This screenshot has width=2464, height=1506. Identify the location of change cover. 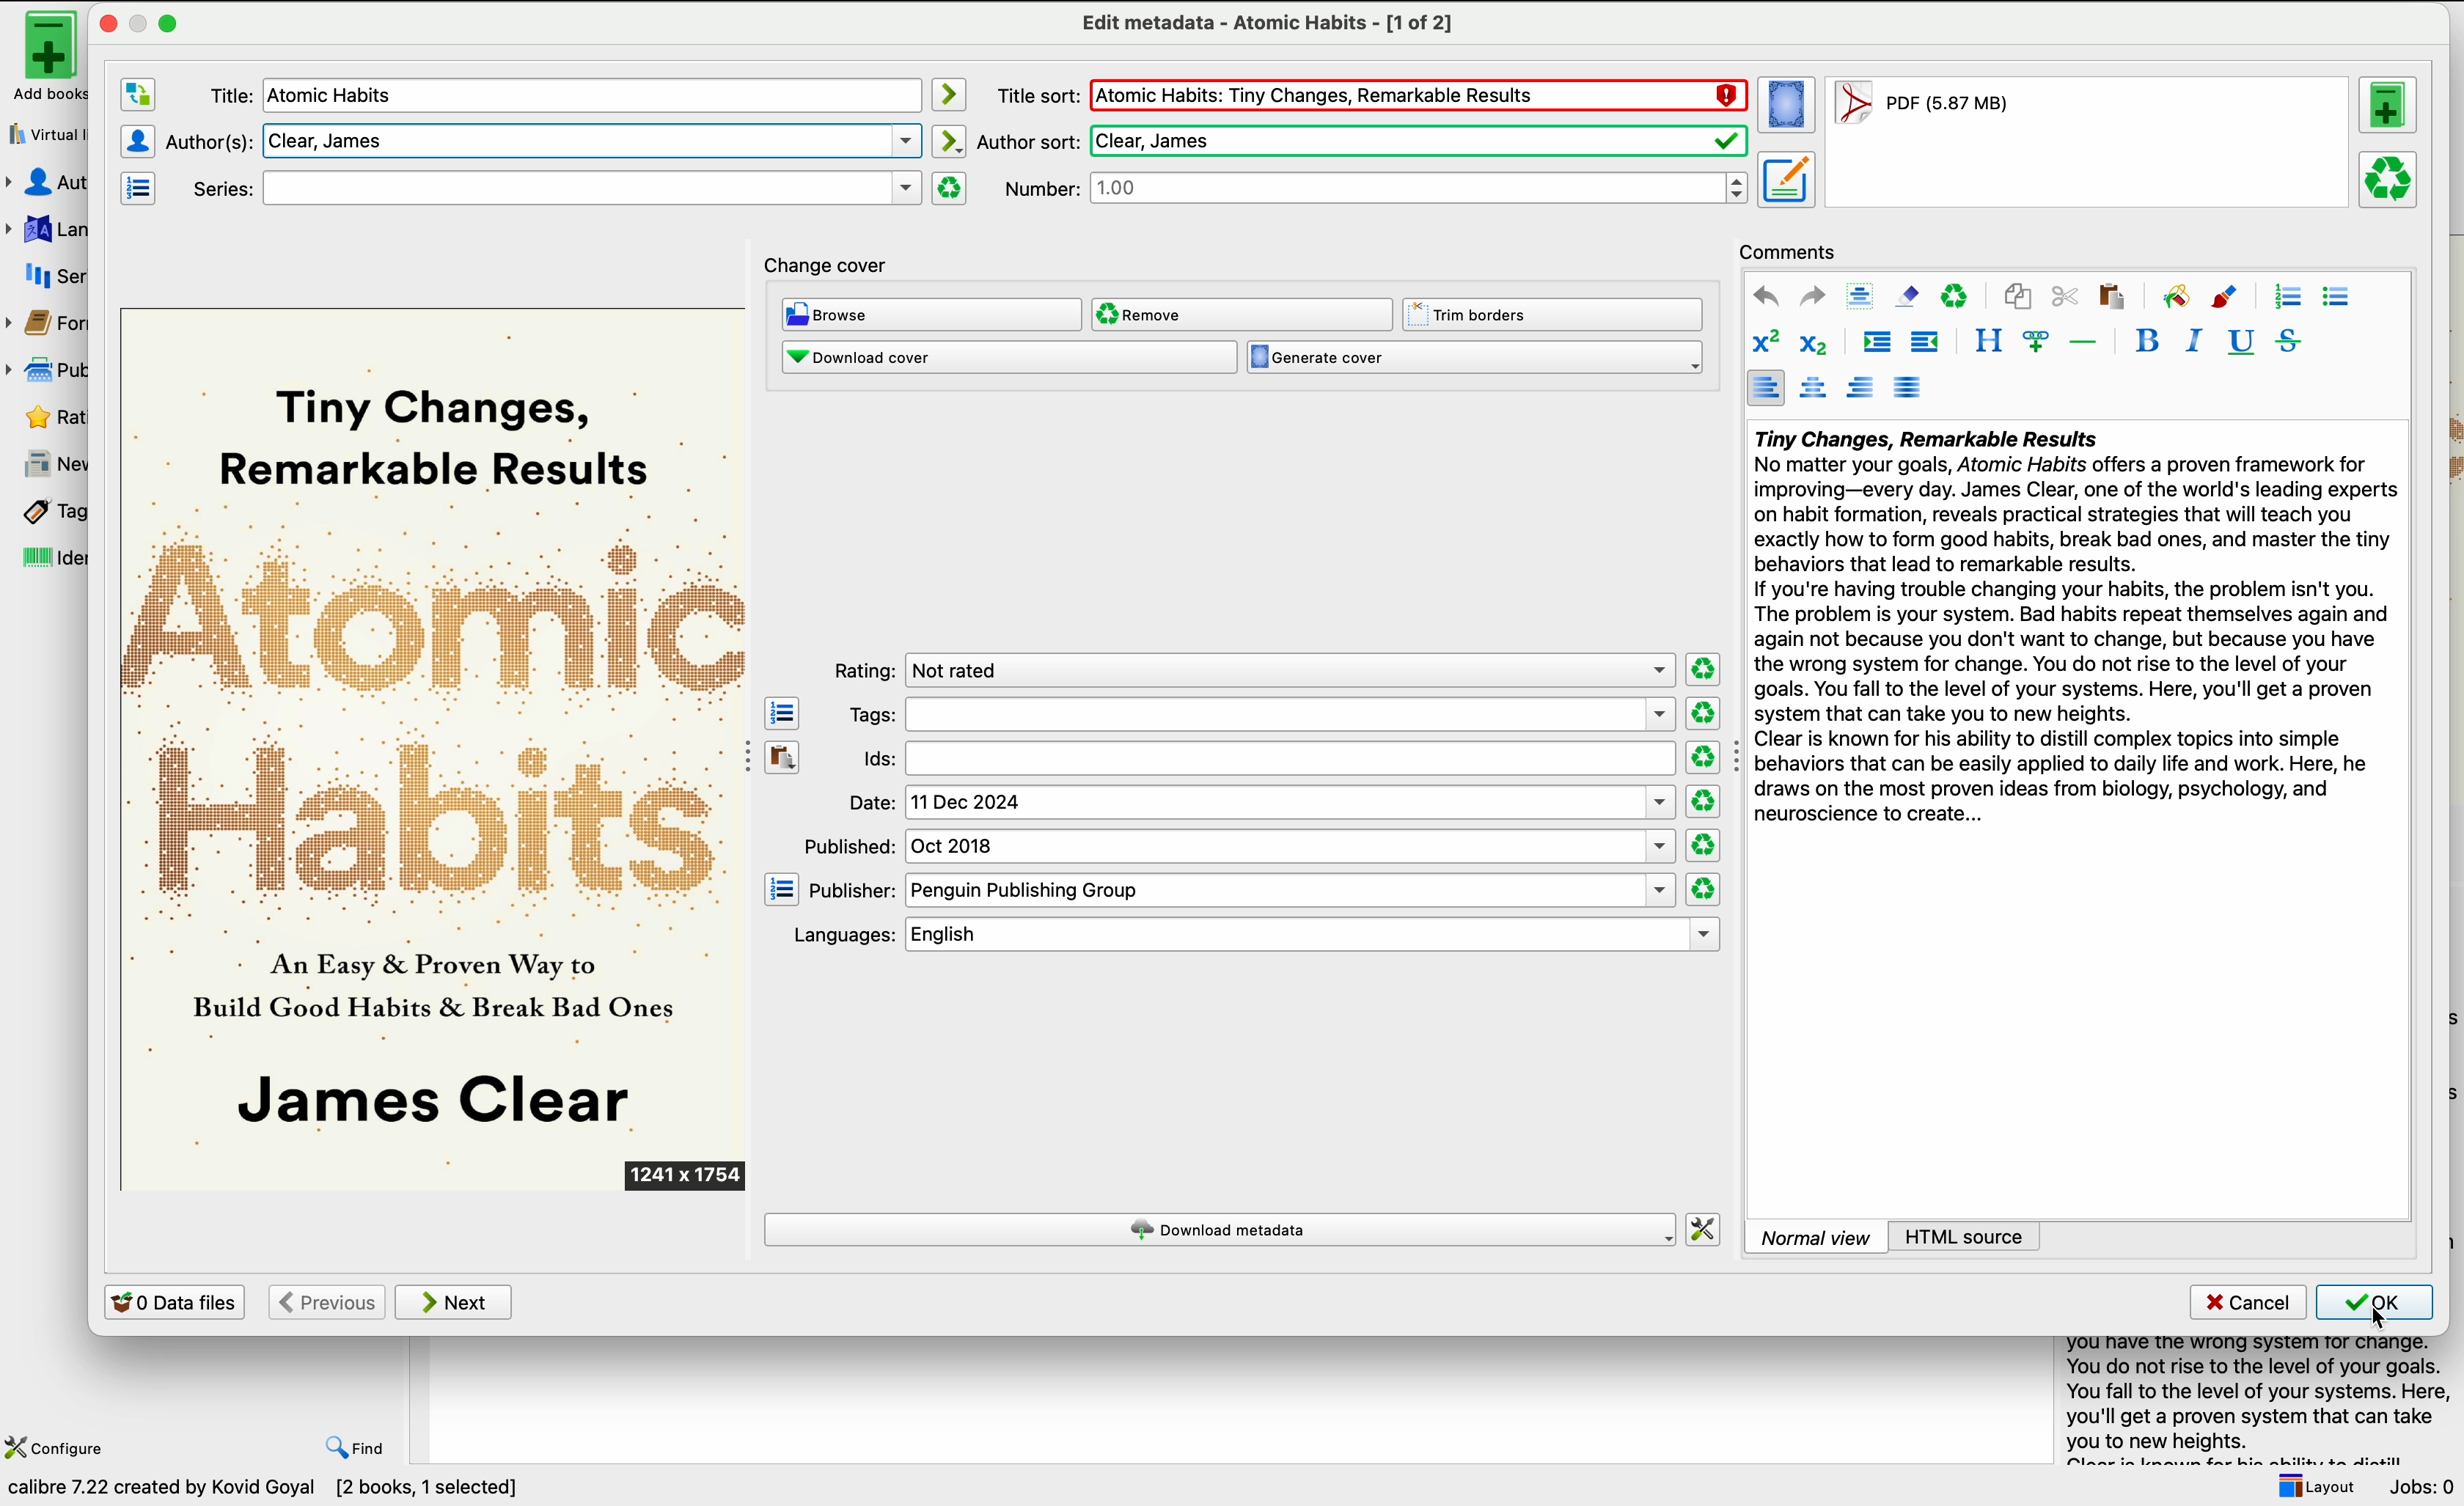
(830, 260).